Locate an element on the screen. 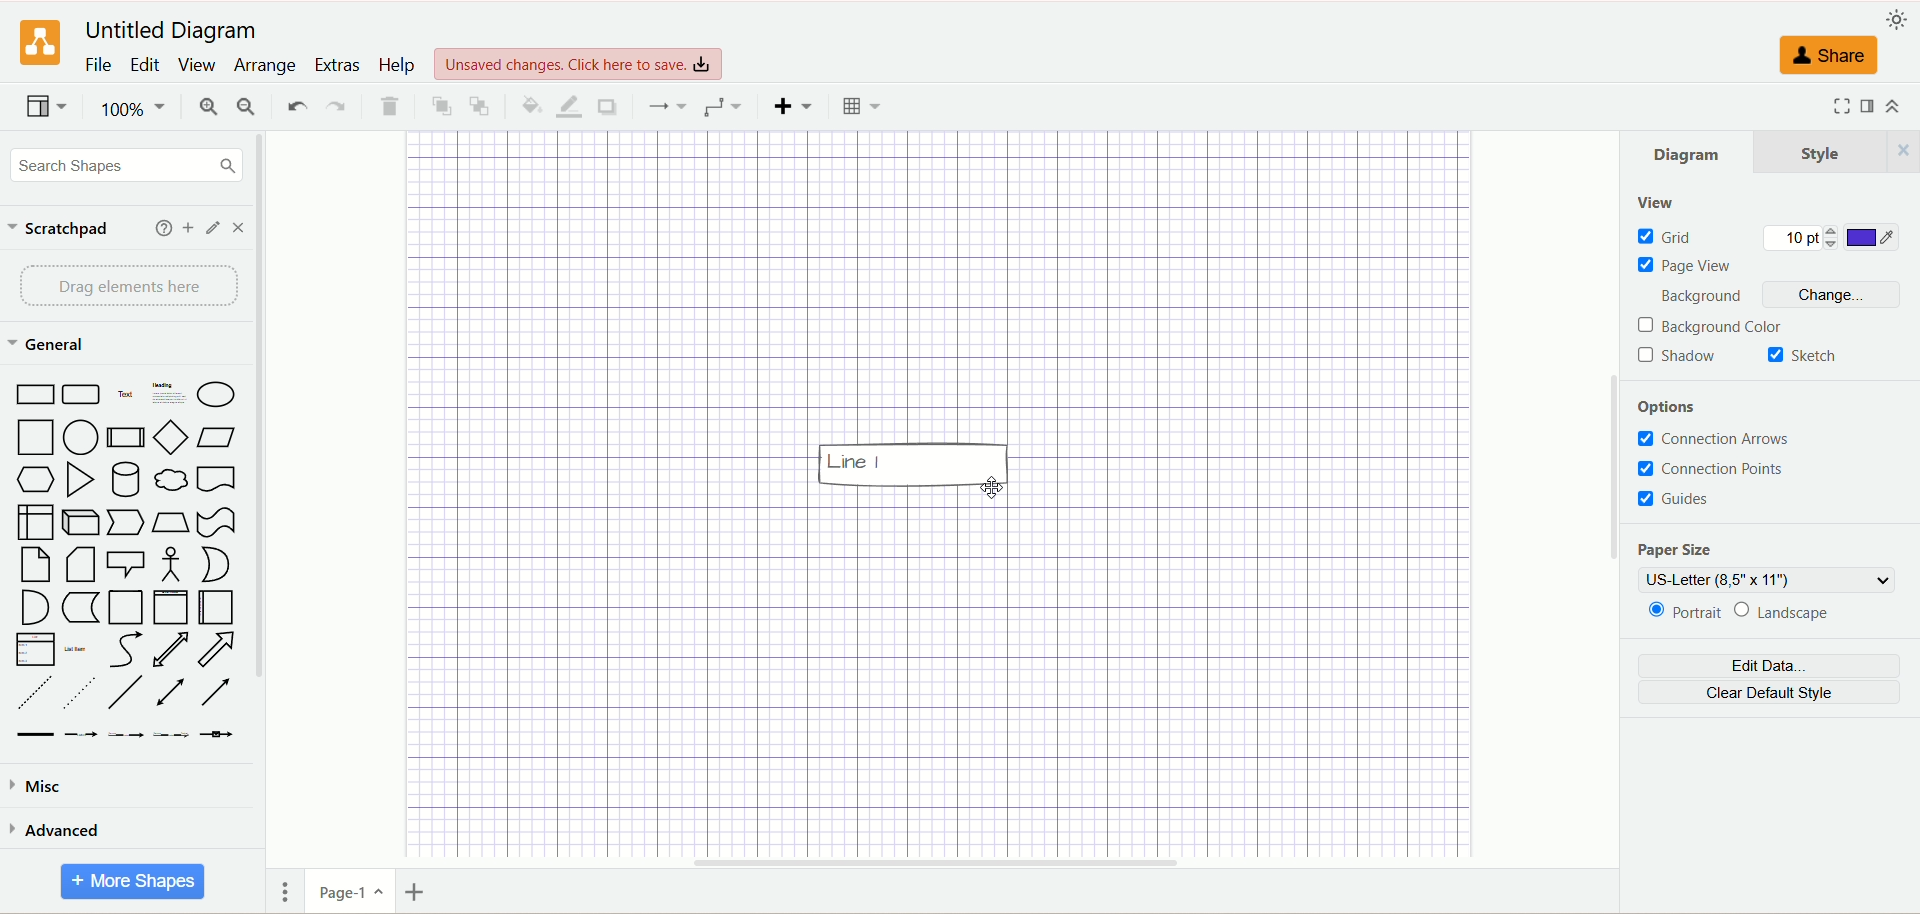 This screenshot has height=914, width=1920. Dashed Line is located at coordinates (34, 692).